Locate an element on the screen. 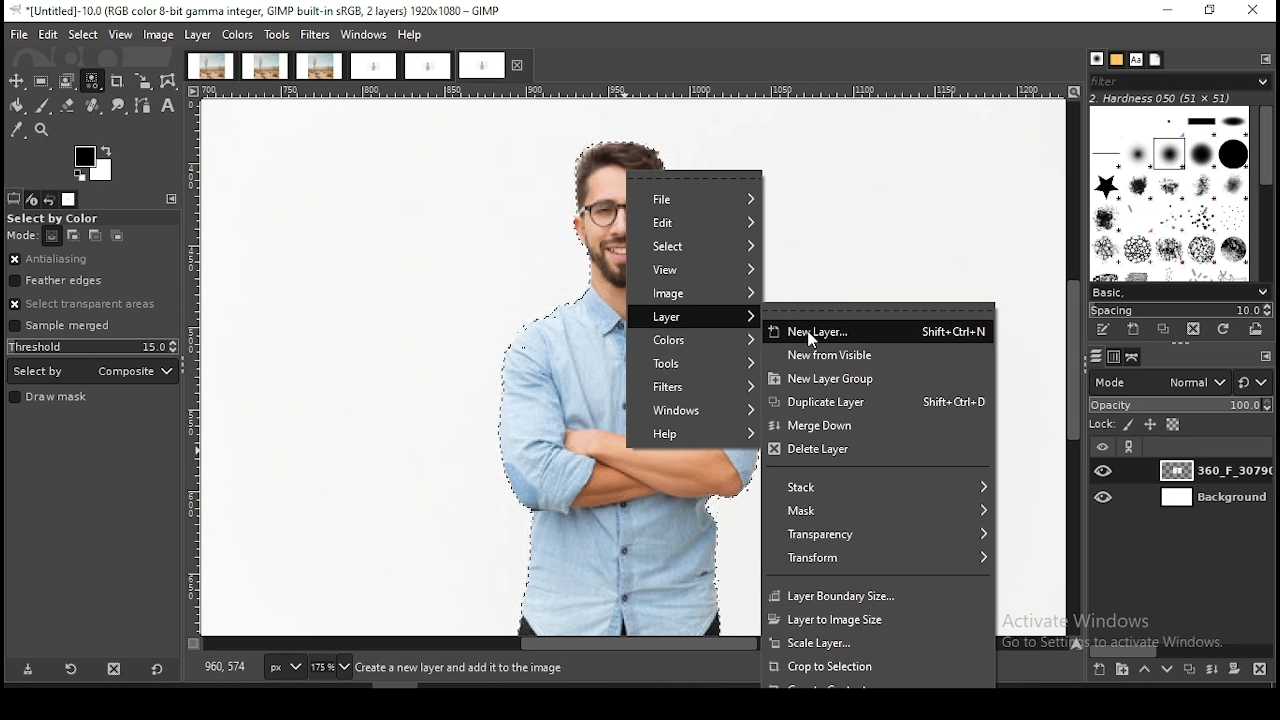 This screenshot has height=720, width=1280. zoom status is located at coordinates (332, 668).